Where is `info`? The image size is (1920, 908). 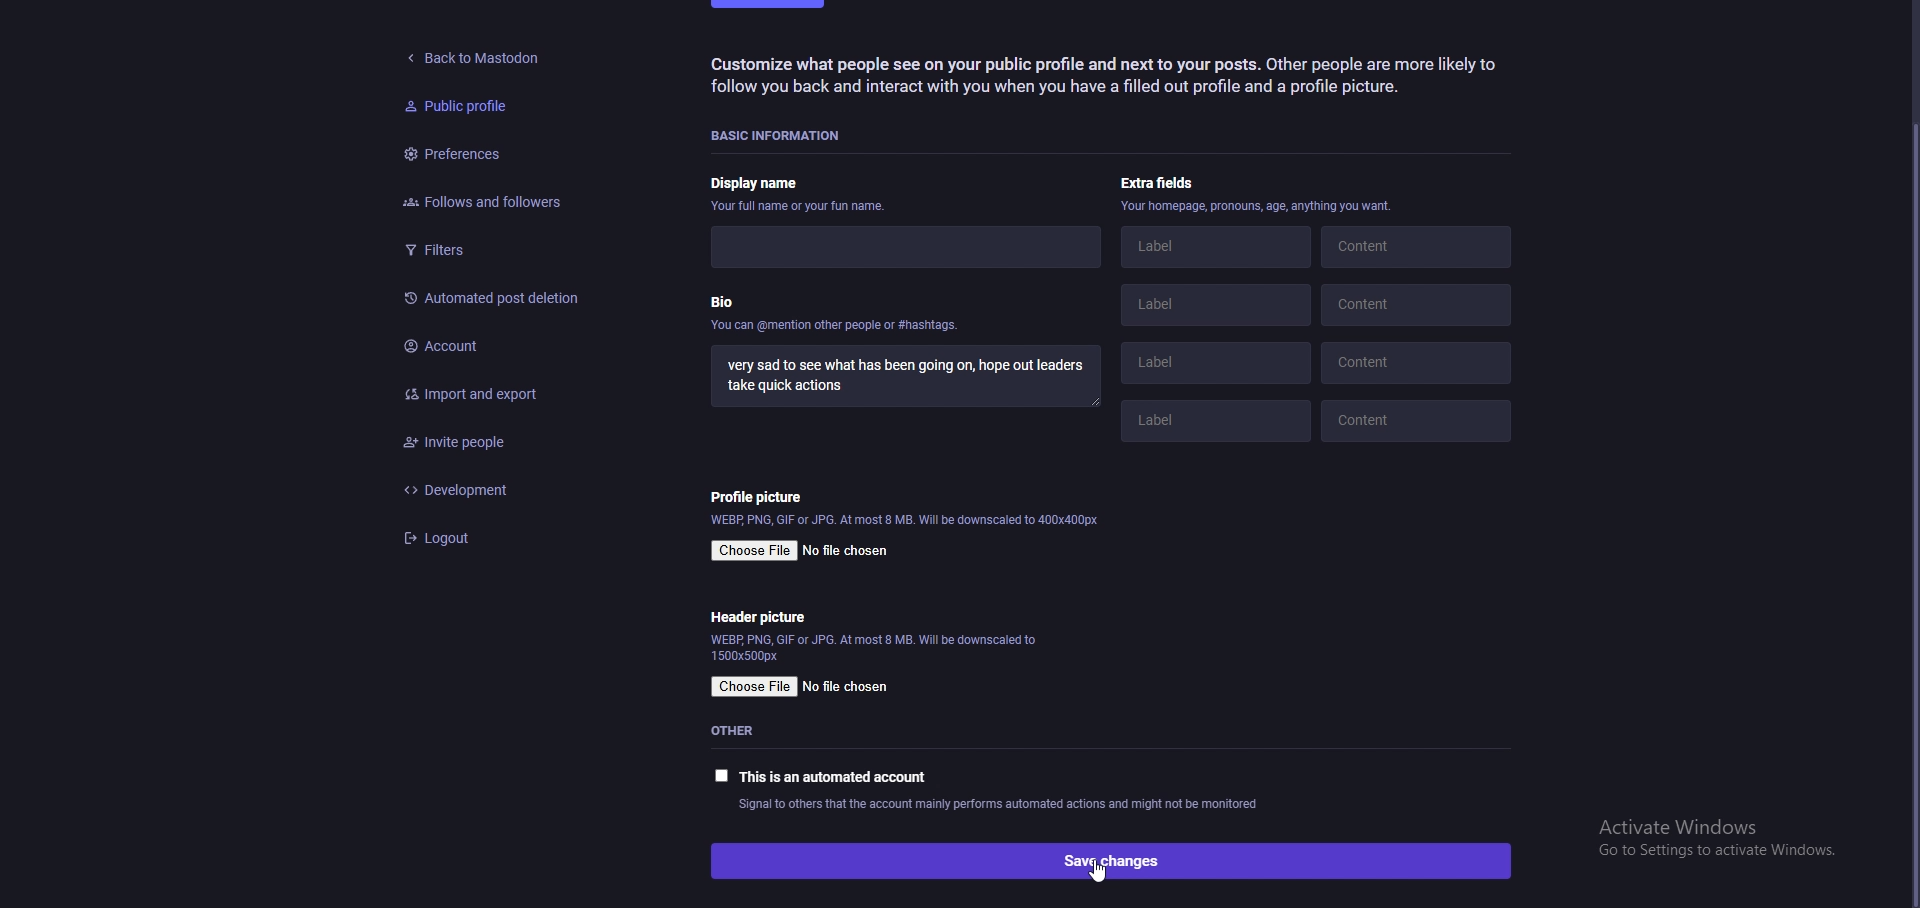
info is located at coordinates (873, 648).